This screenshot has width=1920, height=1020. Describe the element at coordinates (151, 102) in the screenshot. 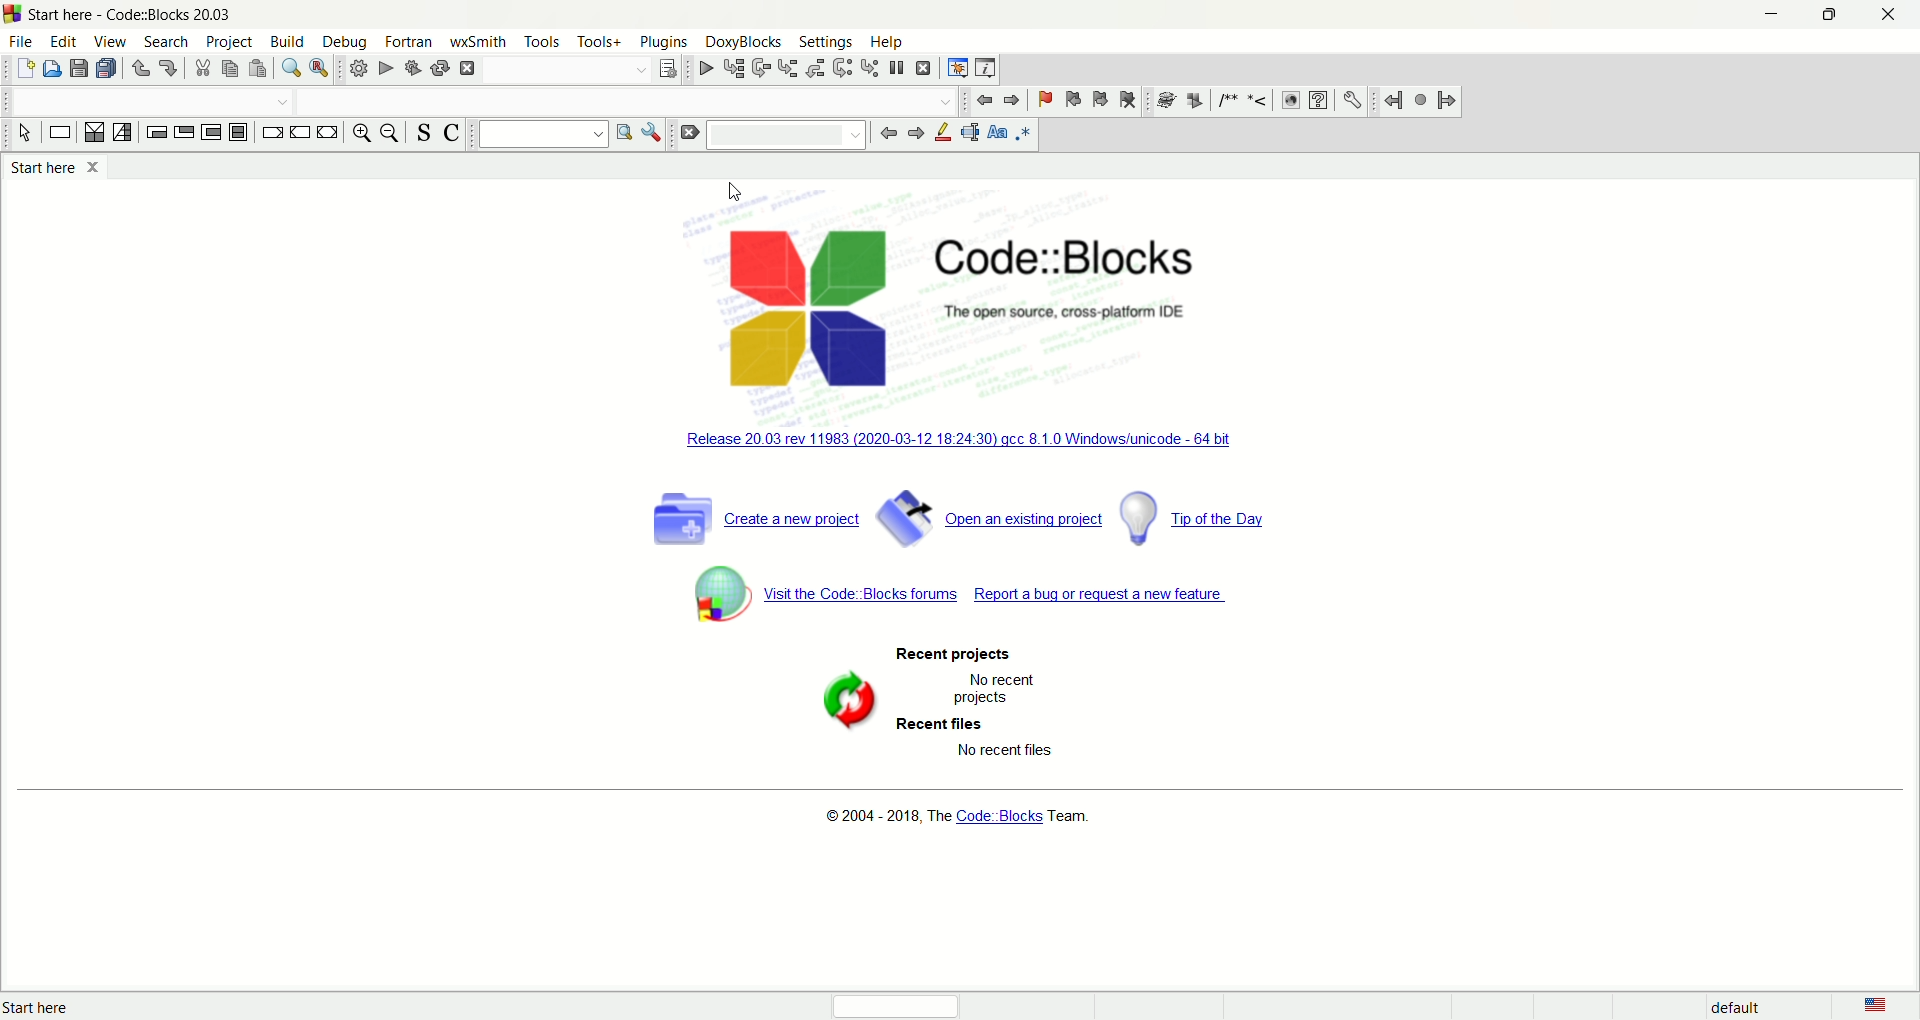

I see `drop down` at that location.